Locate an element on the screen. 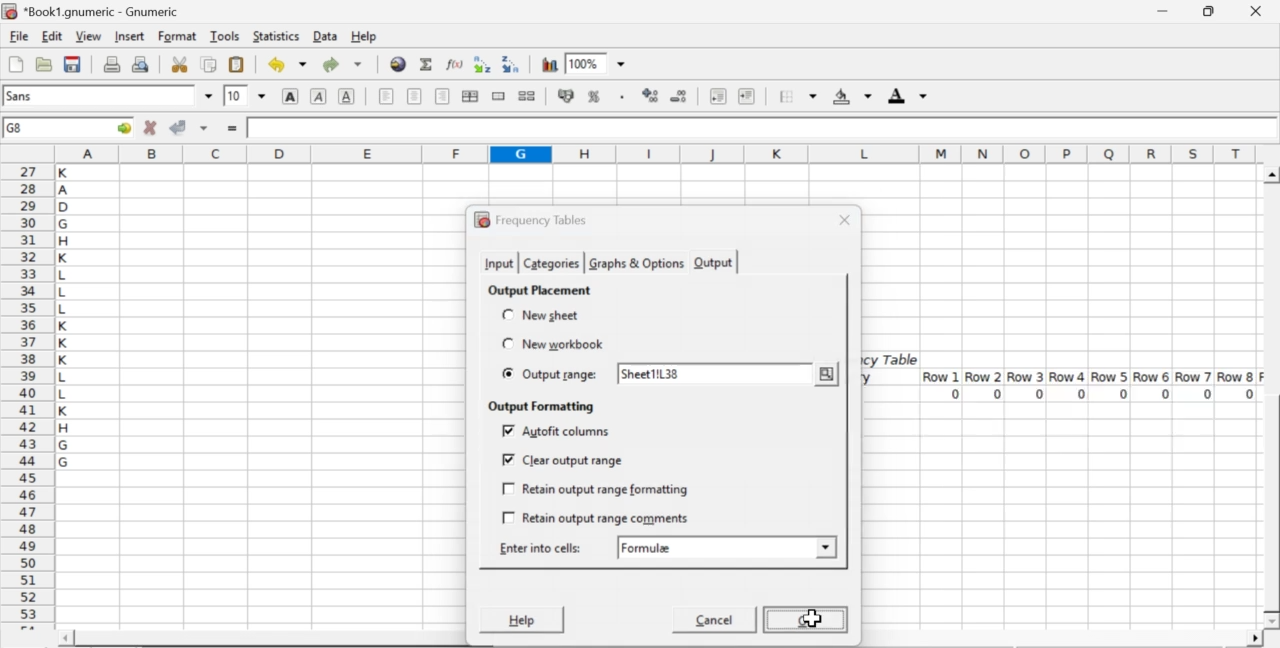 This screenshot has width=1280, height=648. accept changes is located at coordinates (179, 126).